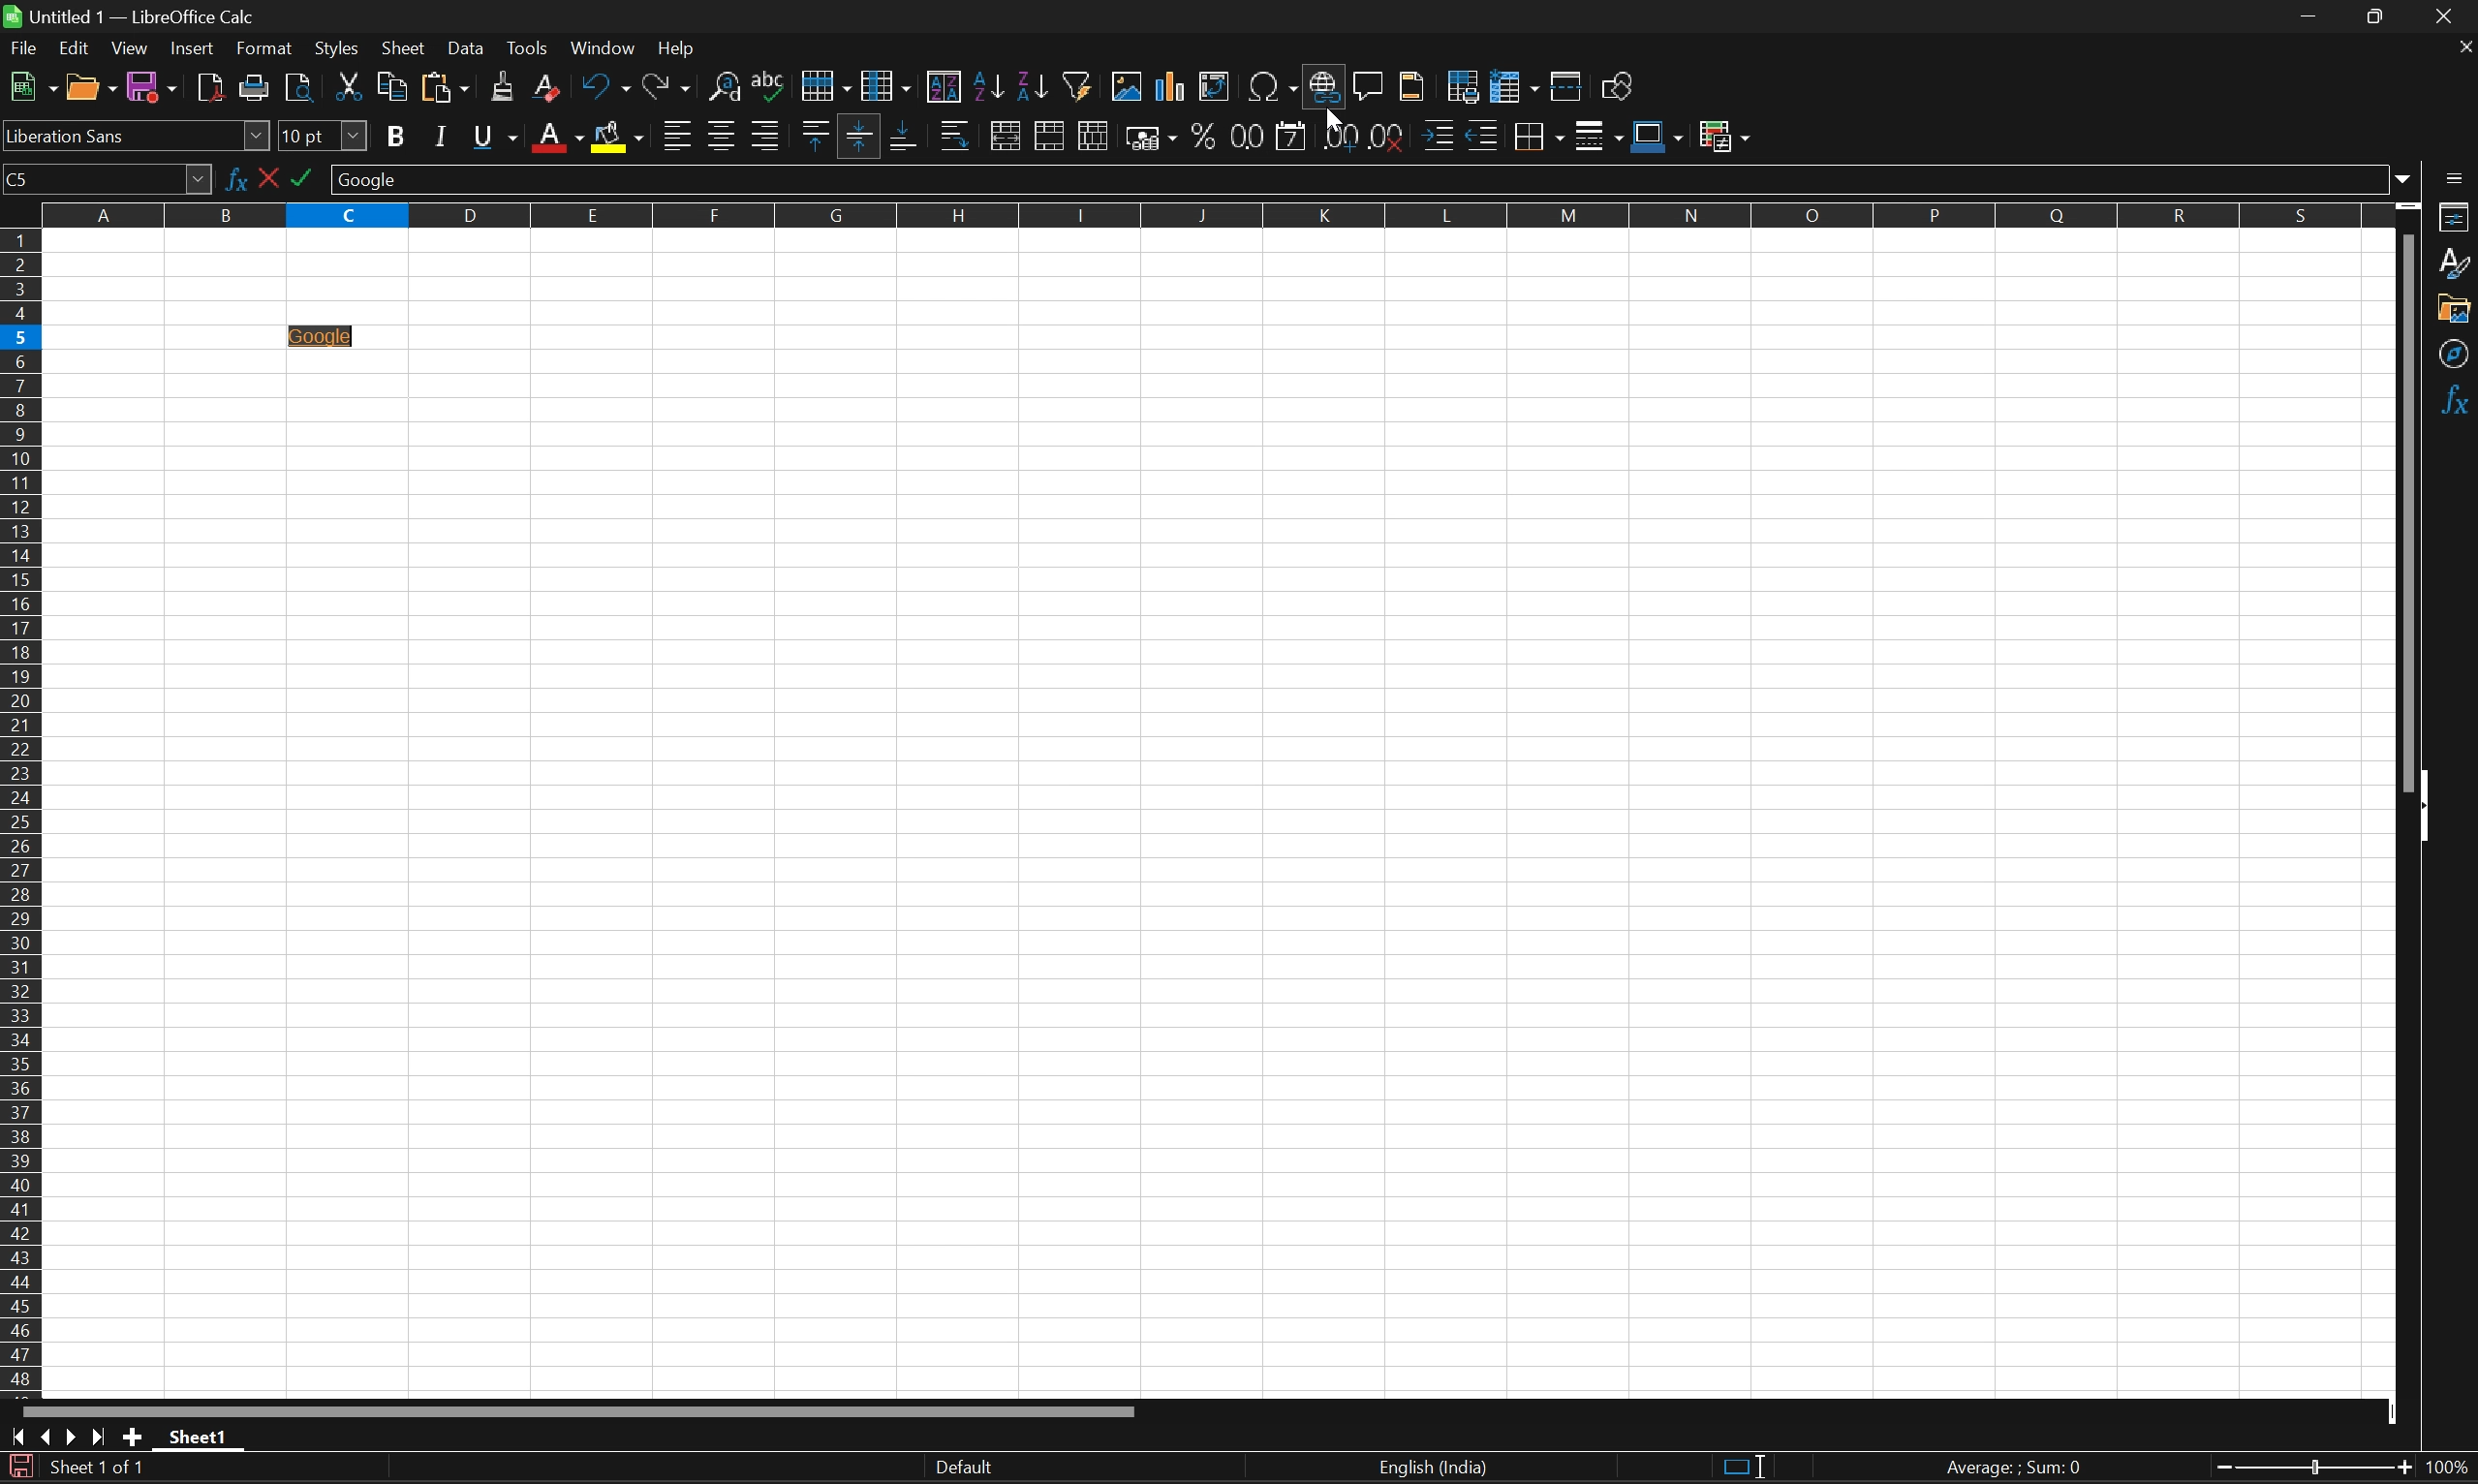 This screenshot has width=2478, height=1484. I want to click on Split window, so click(1564, 87).